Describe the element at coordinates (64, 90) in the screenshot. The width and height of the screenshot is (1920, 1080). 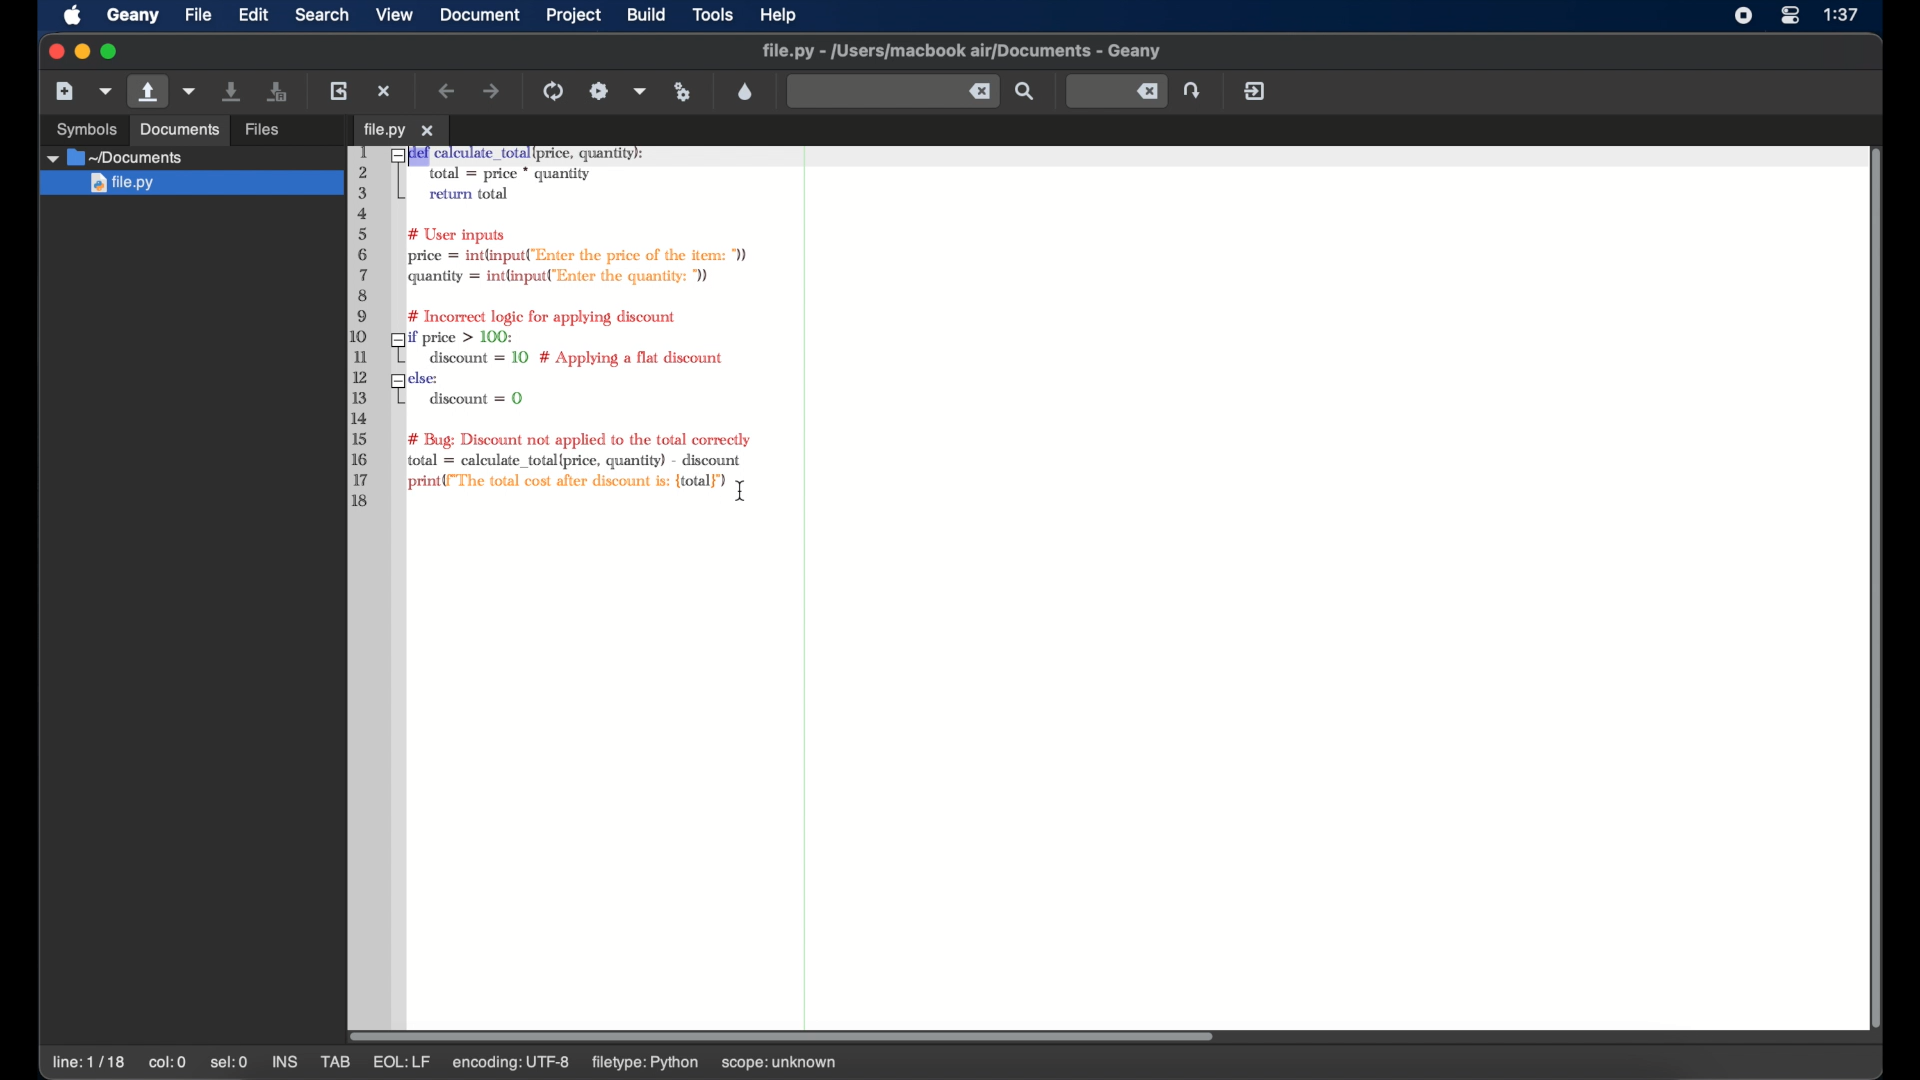
I see `new file` at that location.